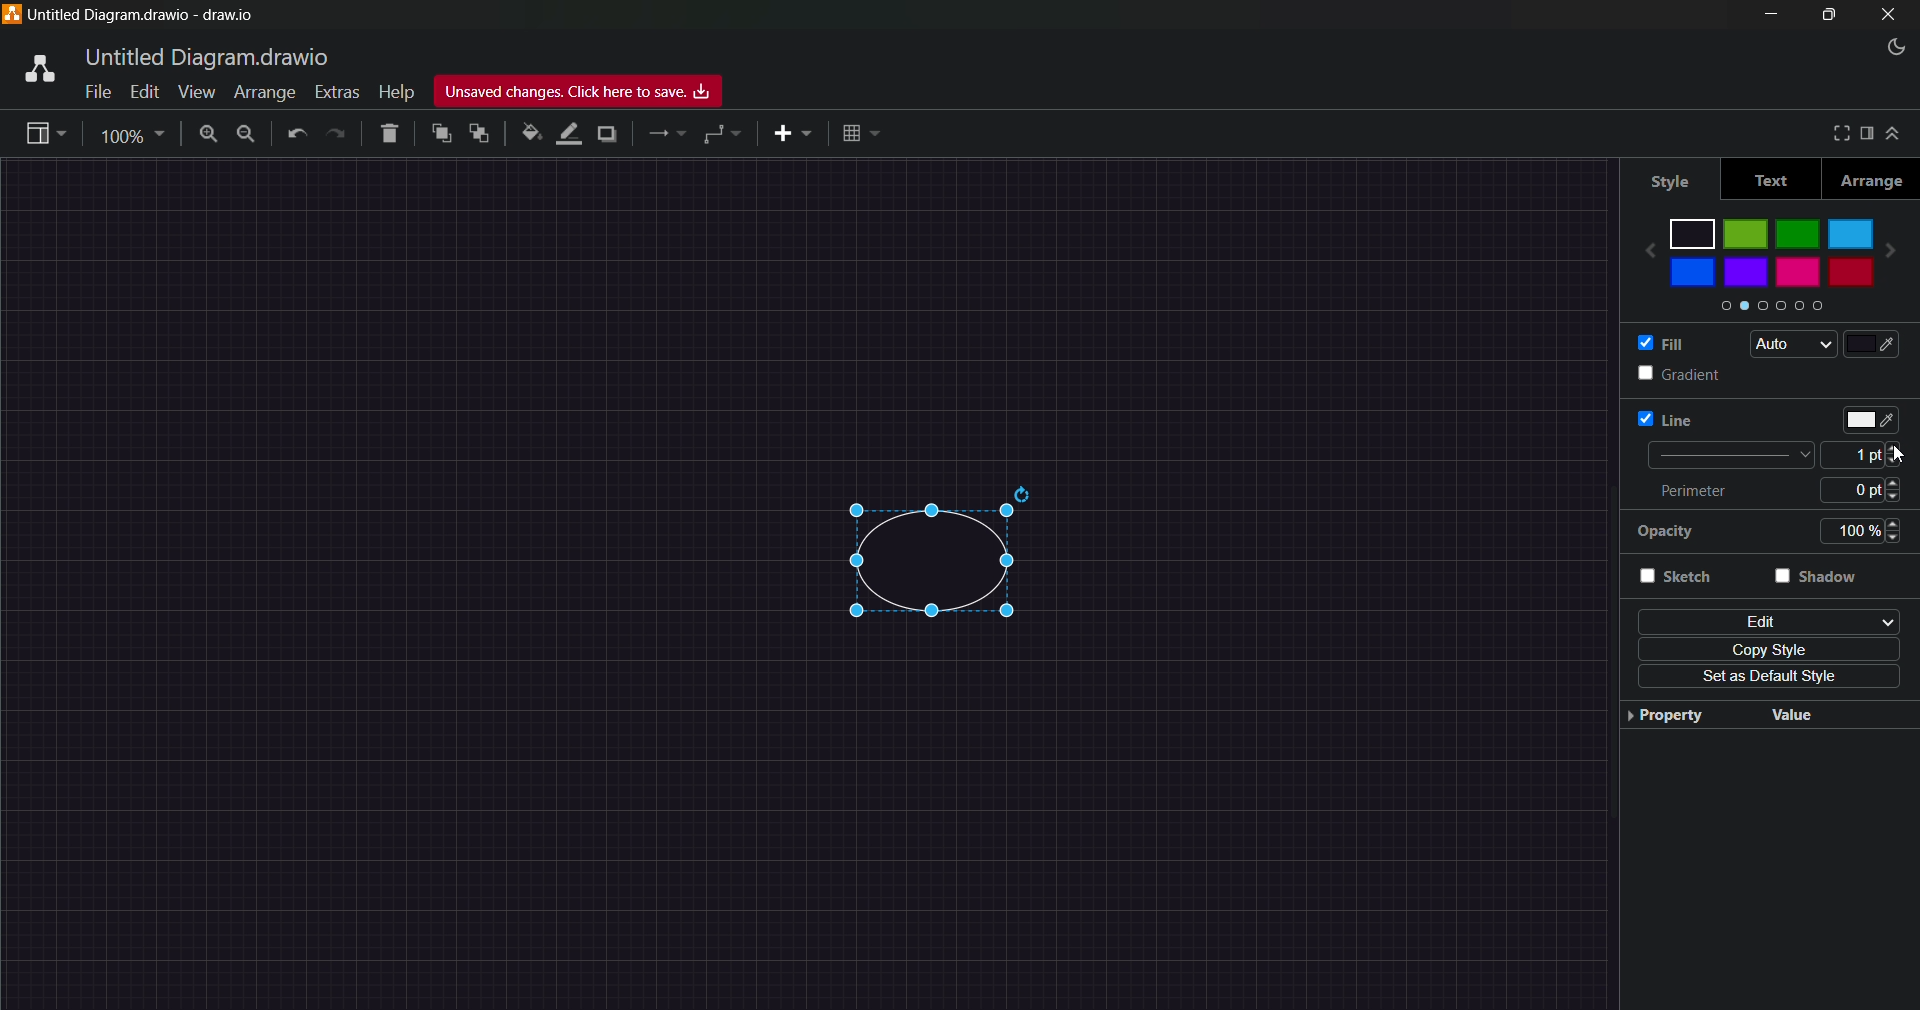 Image resolution: width=1920 pixels, height=1010 pixels. Describe the element at coordinates (1684, 375) in the screenshot. I see `gradient` at that location.